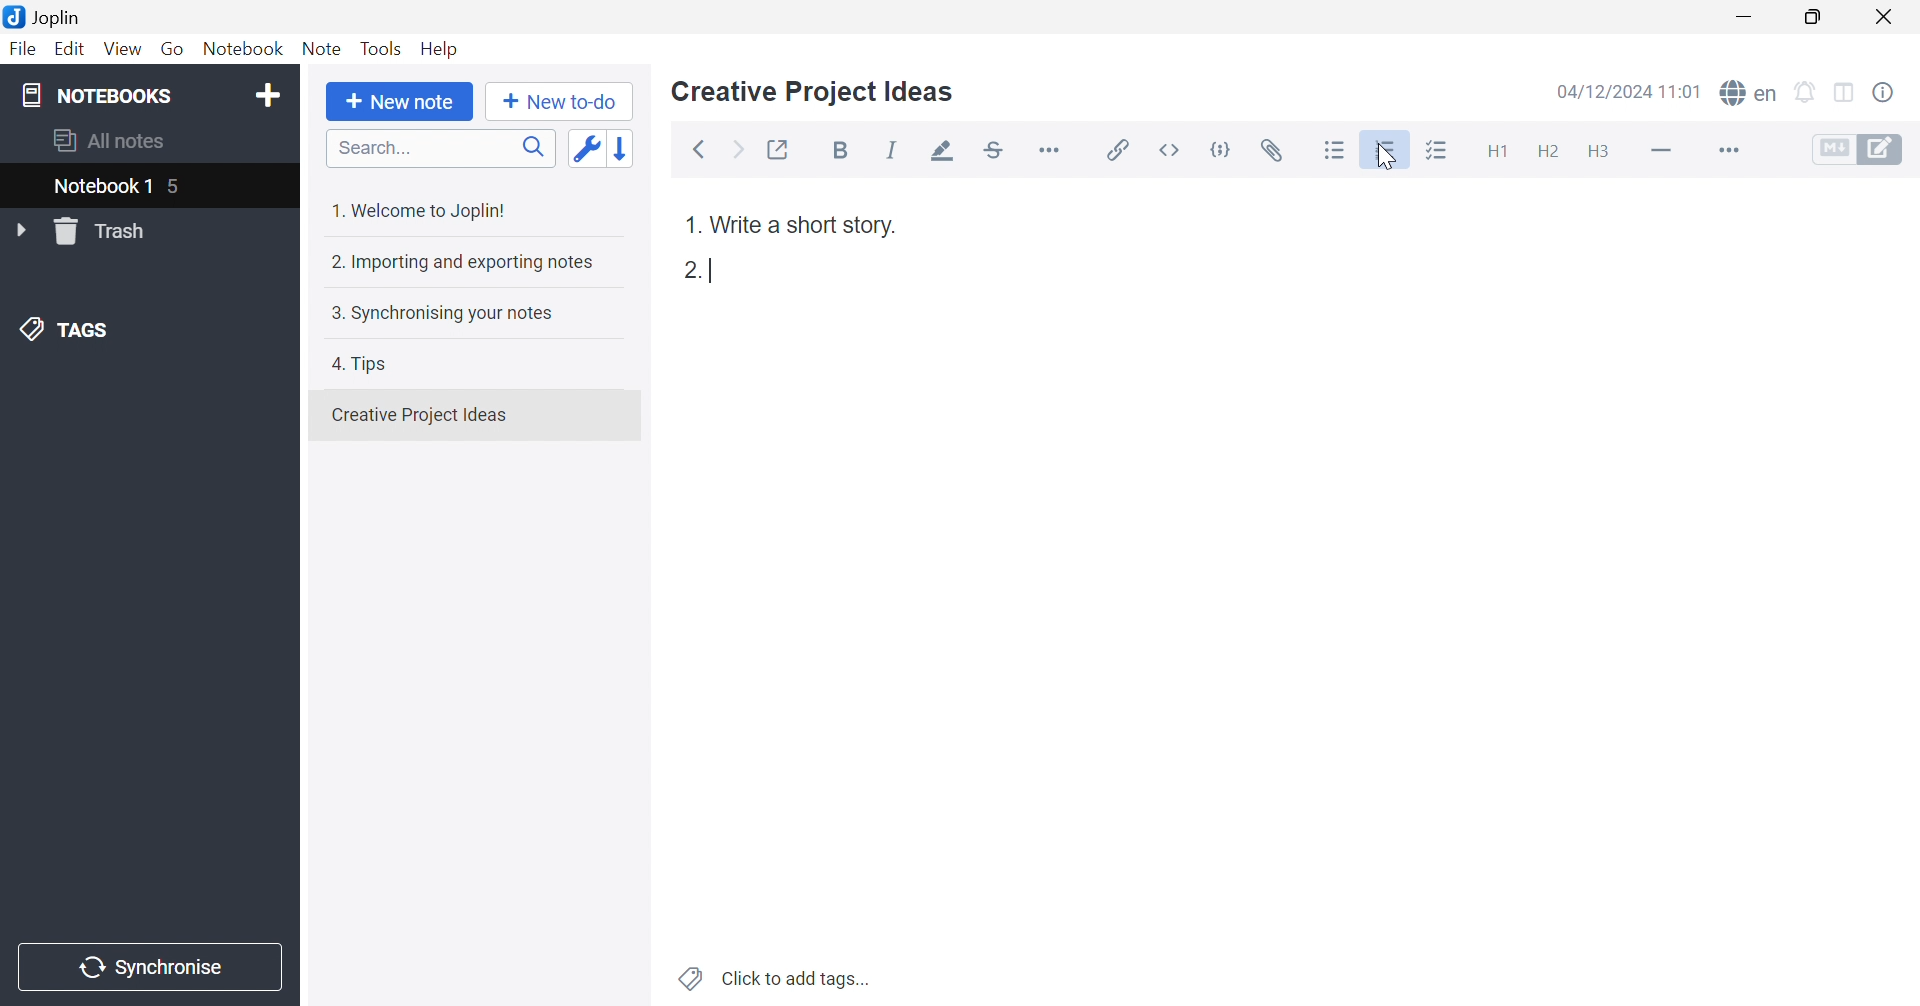 The image size is (1920, 1006). I want to click on Heading 3, so click(1599, 155).